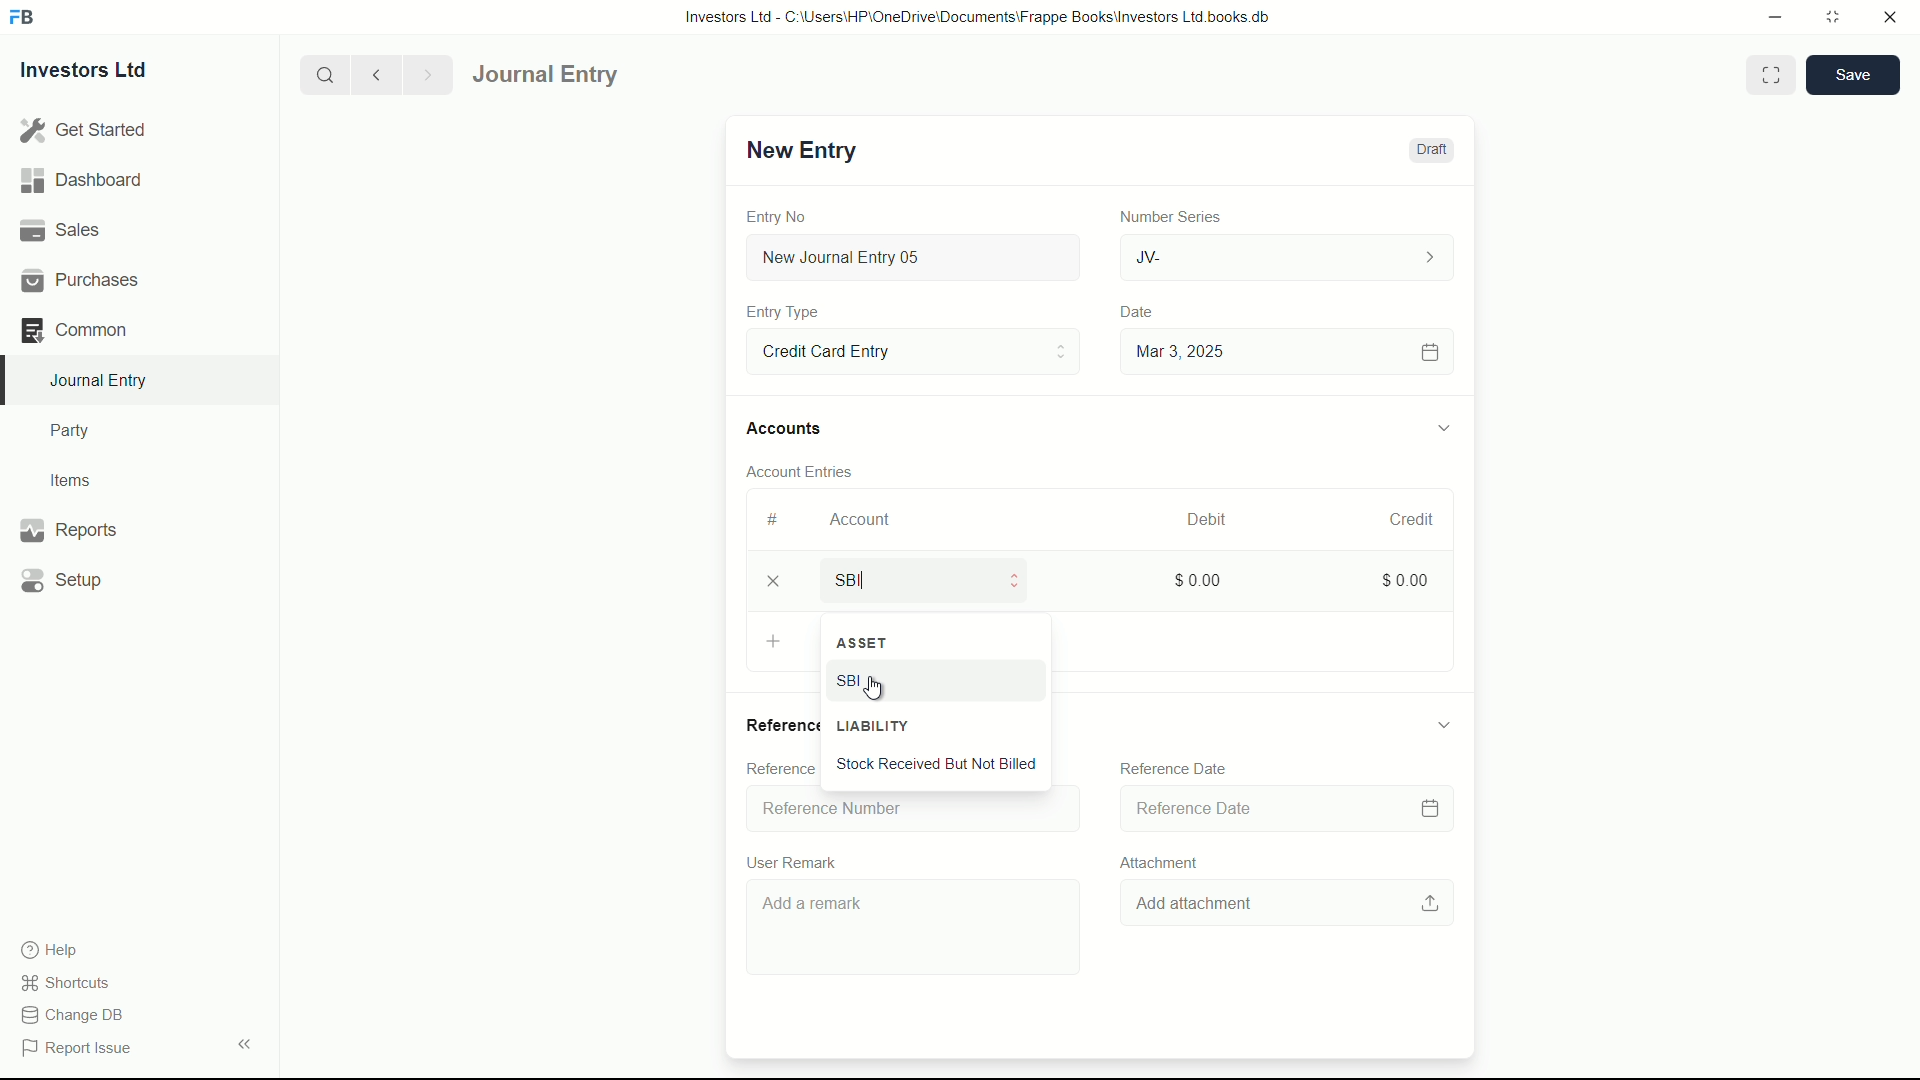 The image size is (1920, 1080). Describe the element at coordinates (1442, 425) in the screenshot. I see `expand/collapse` at that location.